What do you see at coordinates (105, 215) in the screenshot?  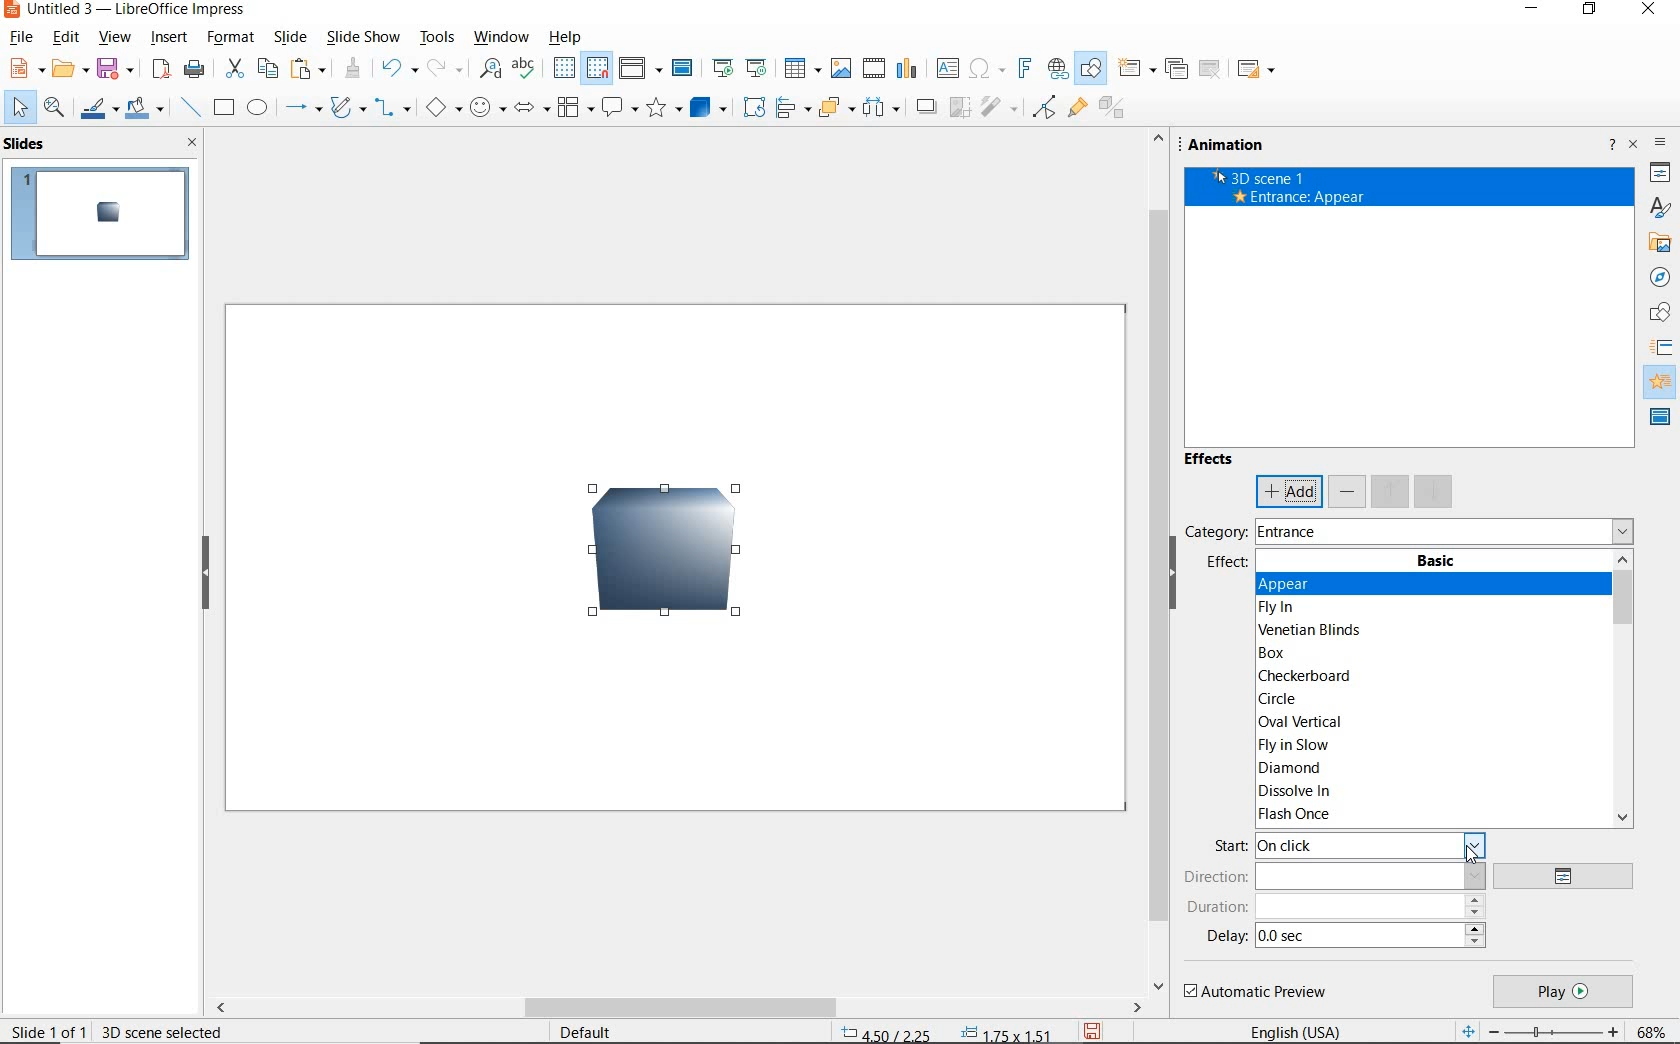 I see `slide1` at bounding box center [105, 215].